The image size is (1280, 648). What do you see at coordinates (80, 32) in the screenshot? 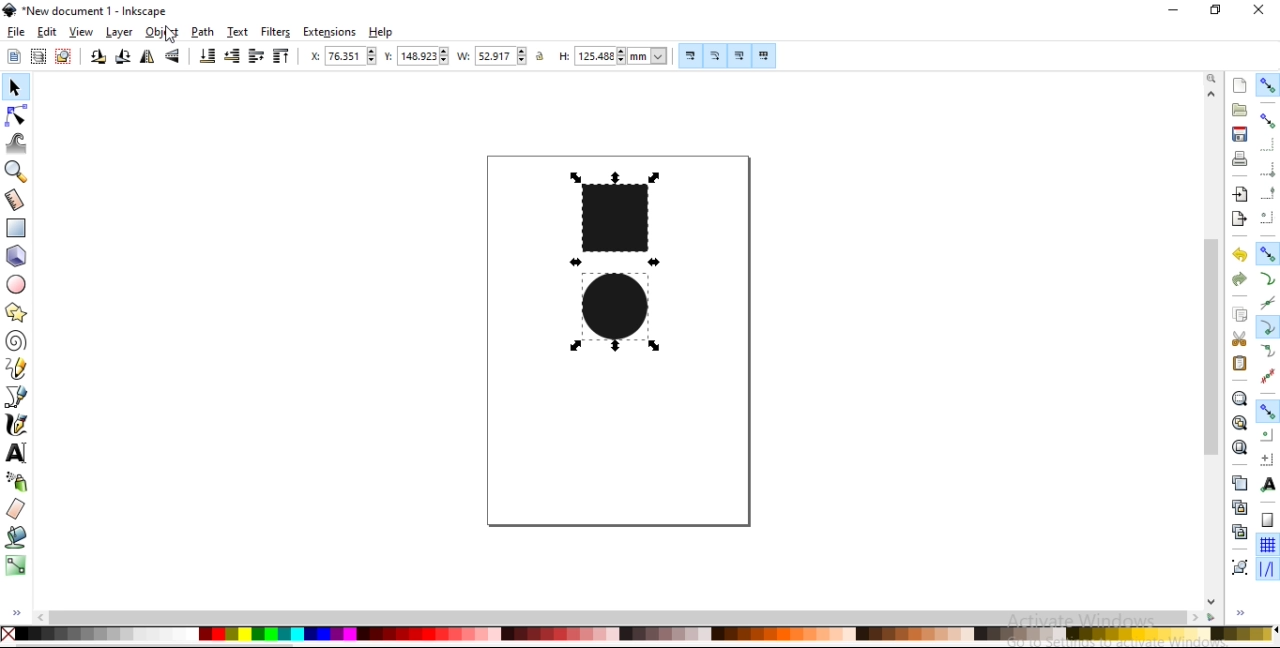
I see `view` at bounding box center [80, 32].